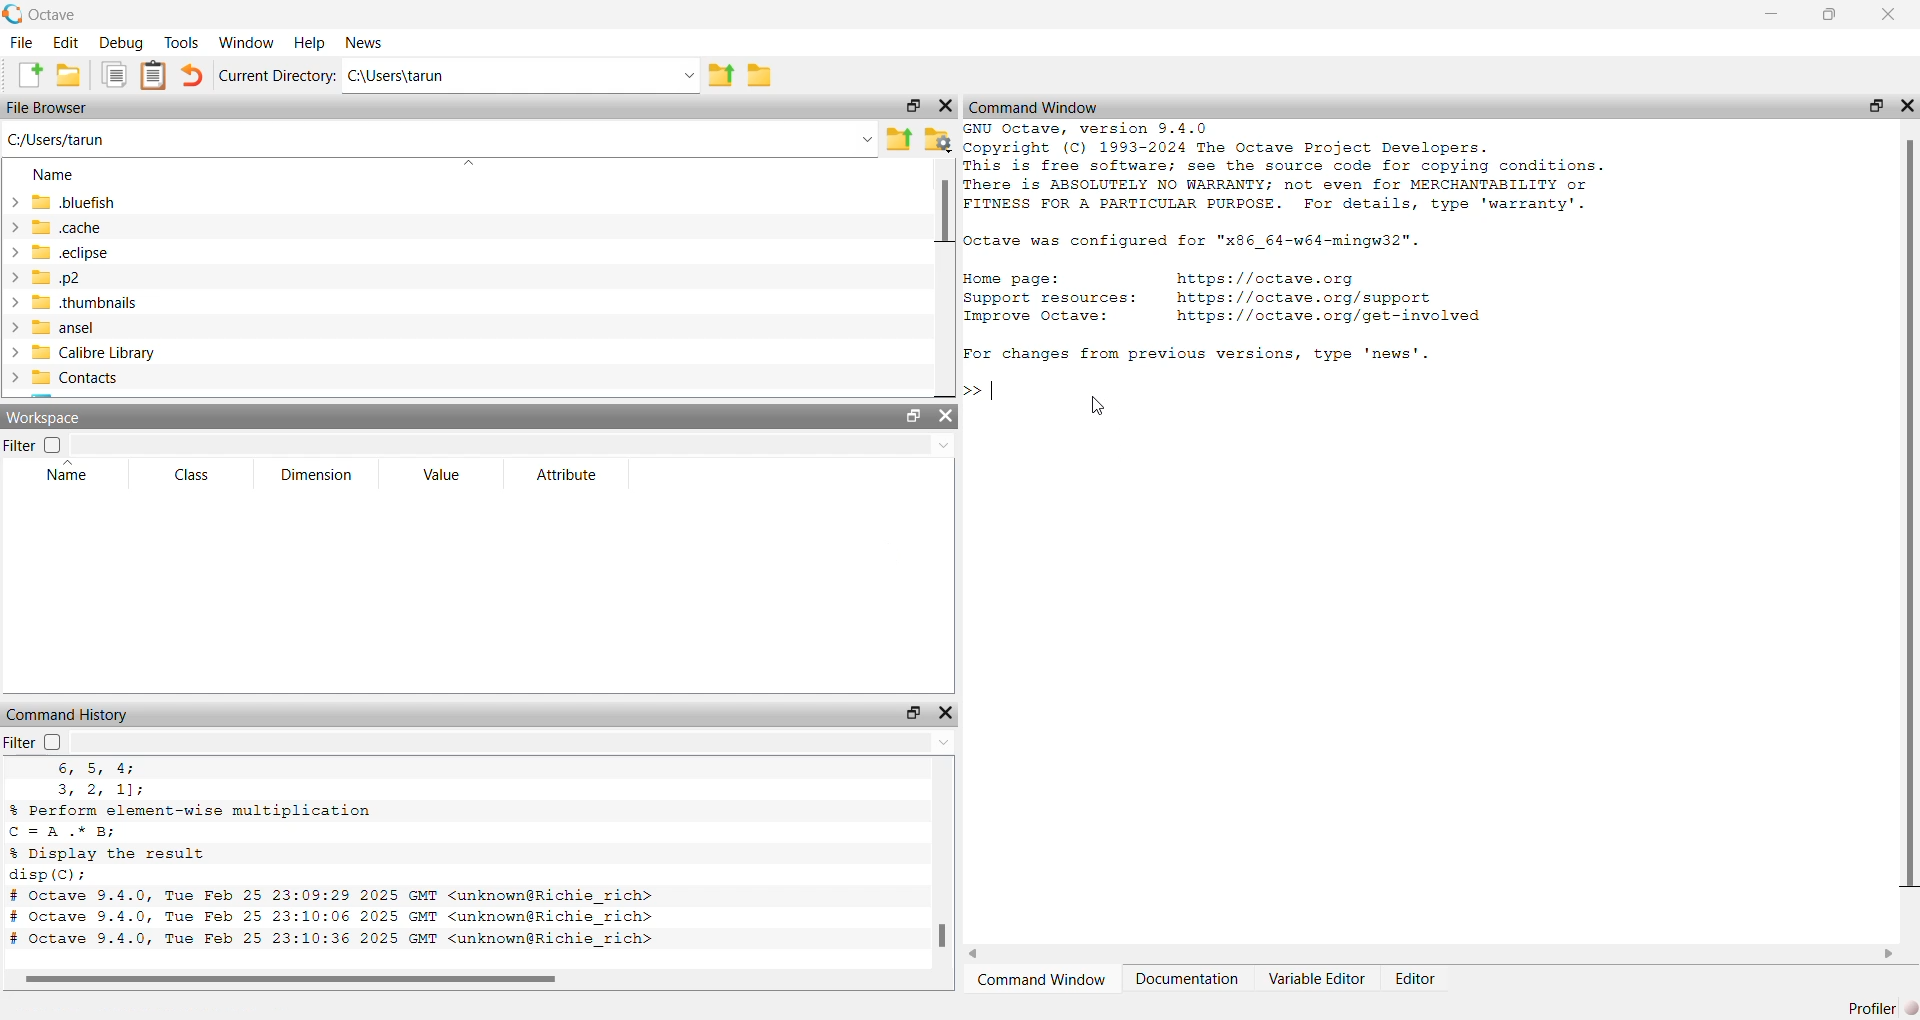  What do you see at coordinates (118, 43) in the screenshot?
I see `Debug` at bounding box center [118, 43].